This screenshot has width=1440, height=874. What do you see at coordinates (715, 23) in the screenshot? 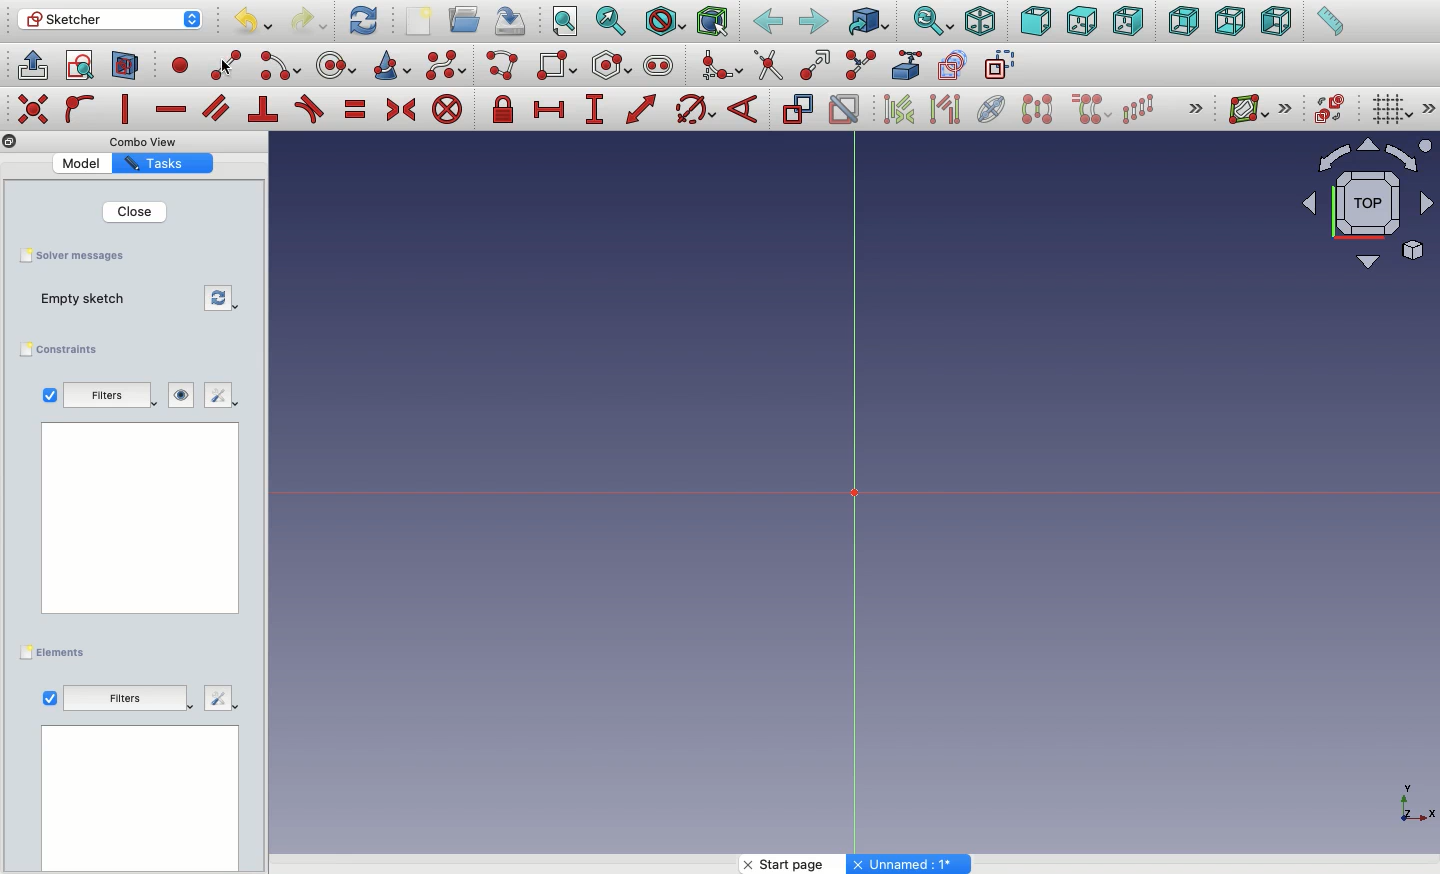
I see `Bounding box` at bounding box center [715, 23].